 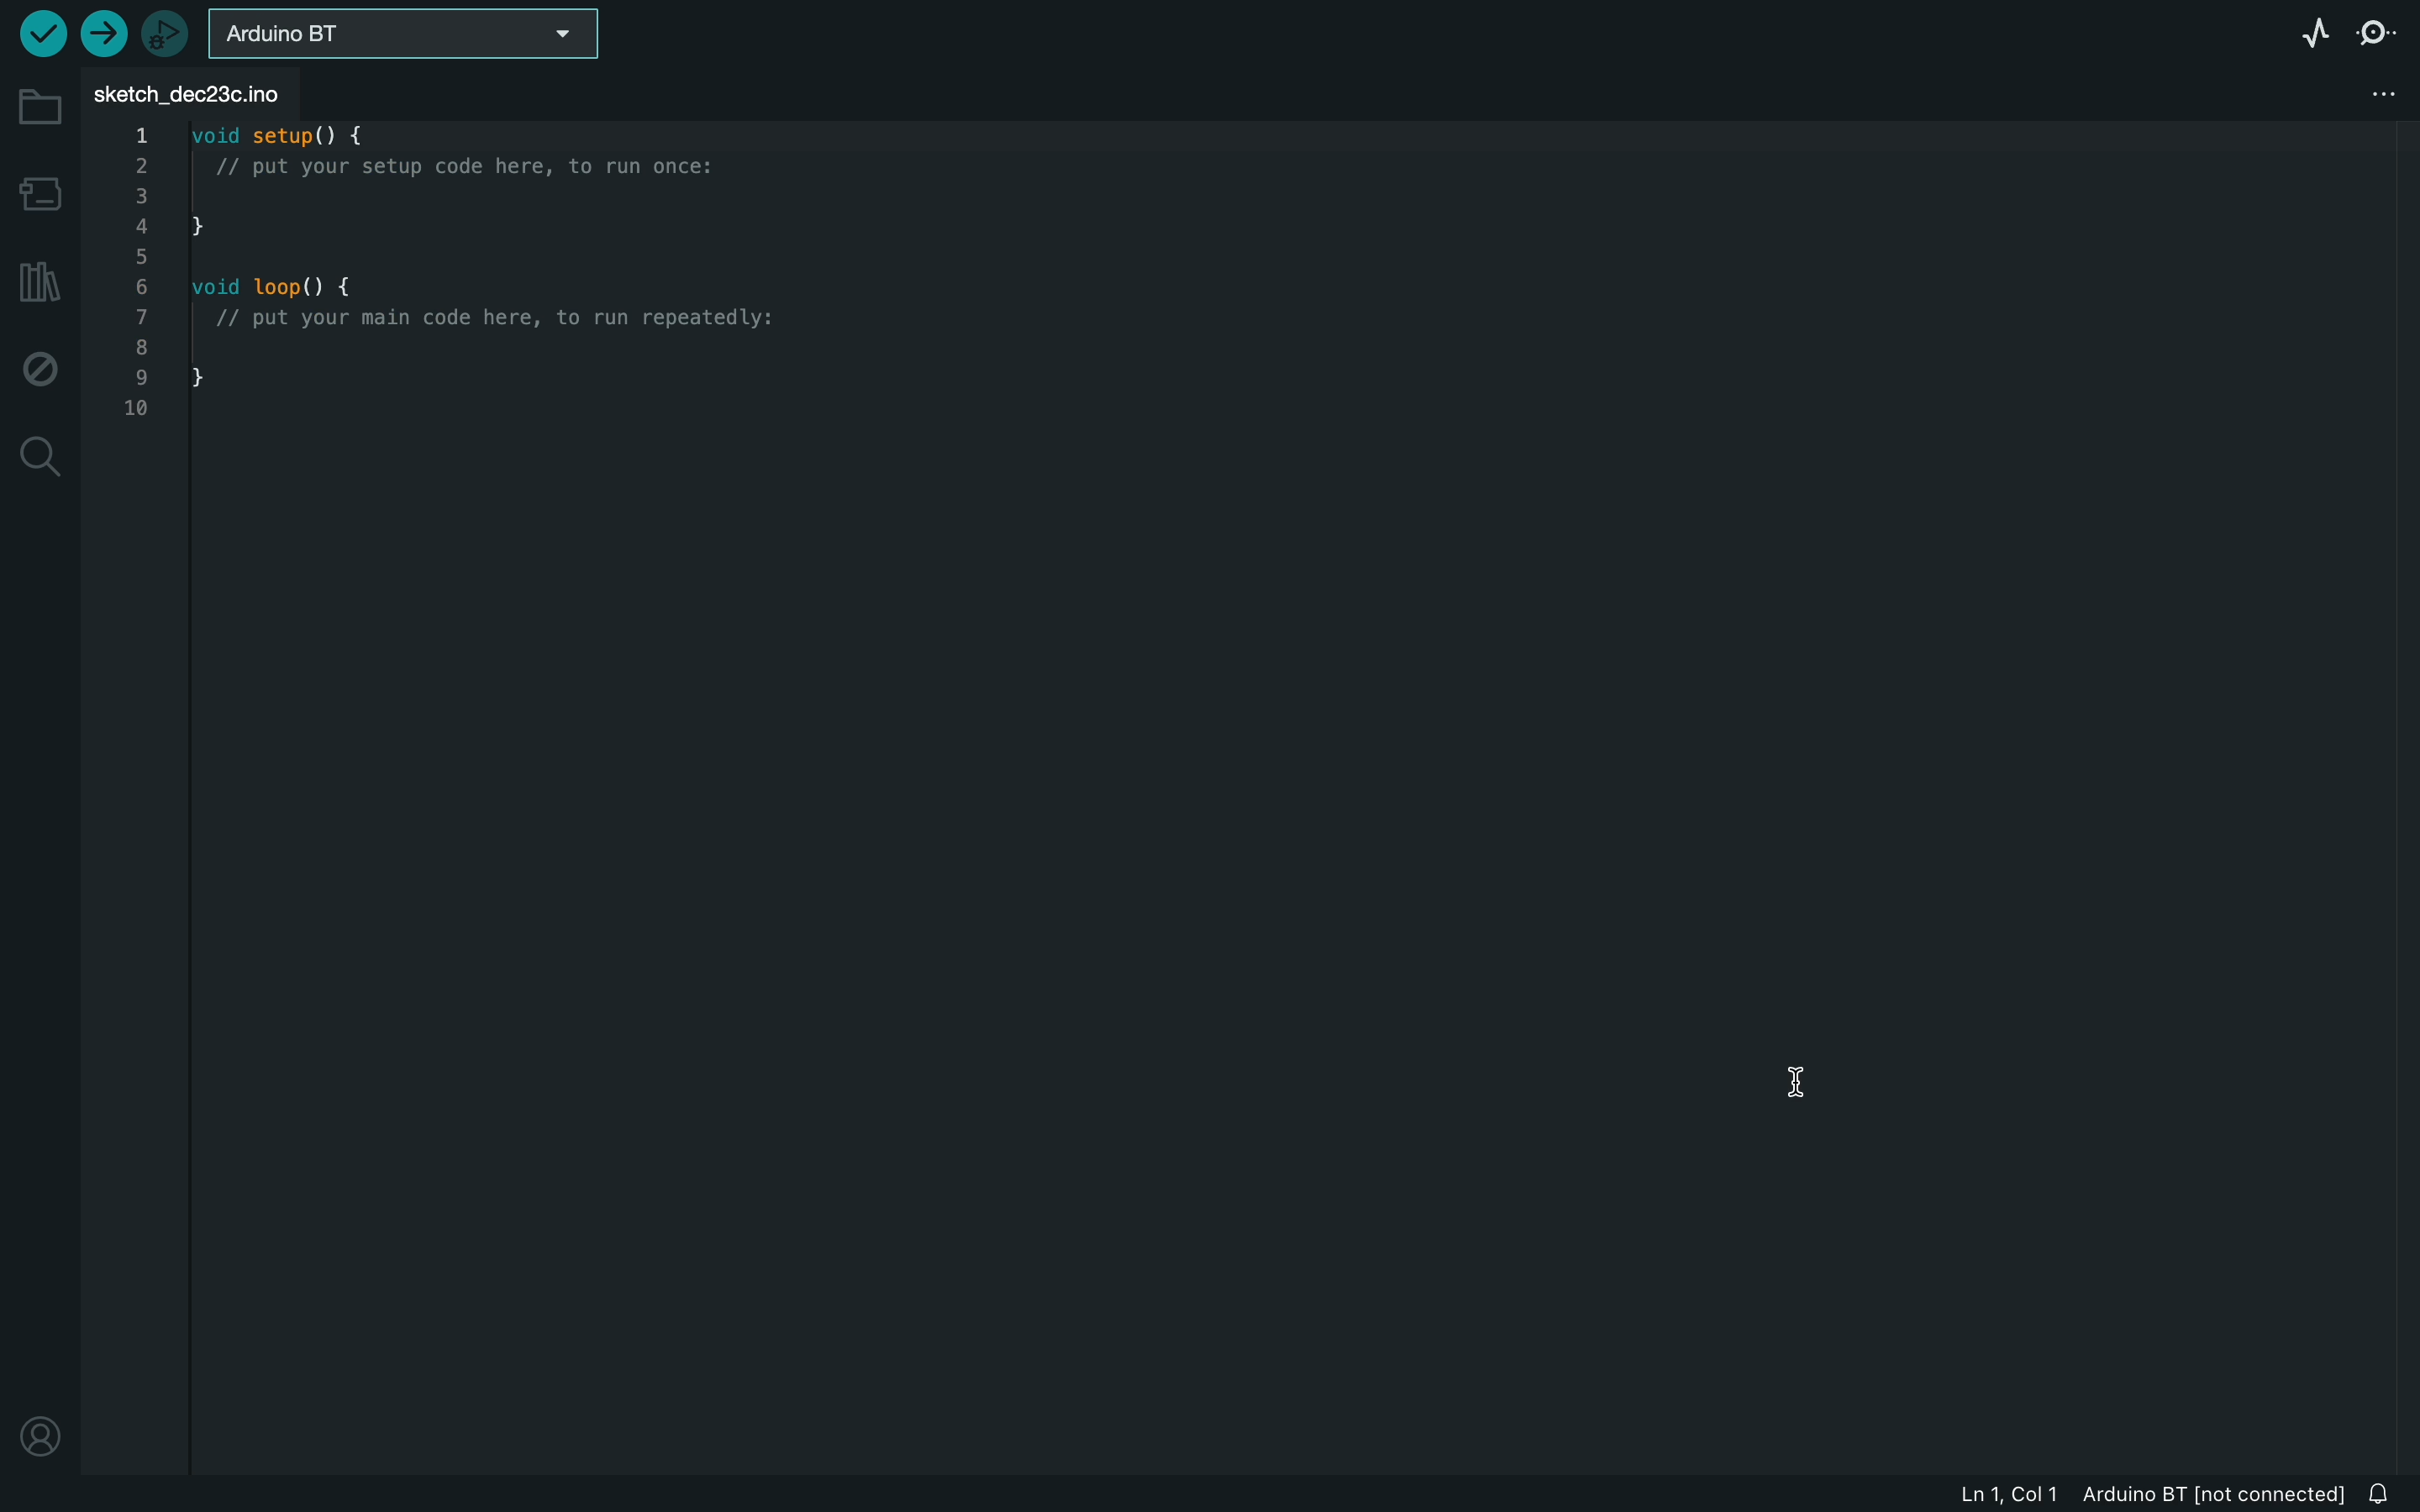 I want to click on FILE TAB, so click(x=200, y=98).